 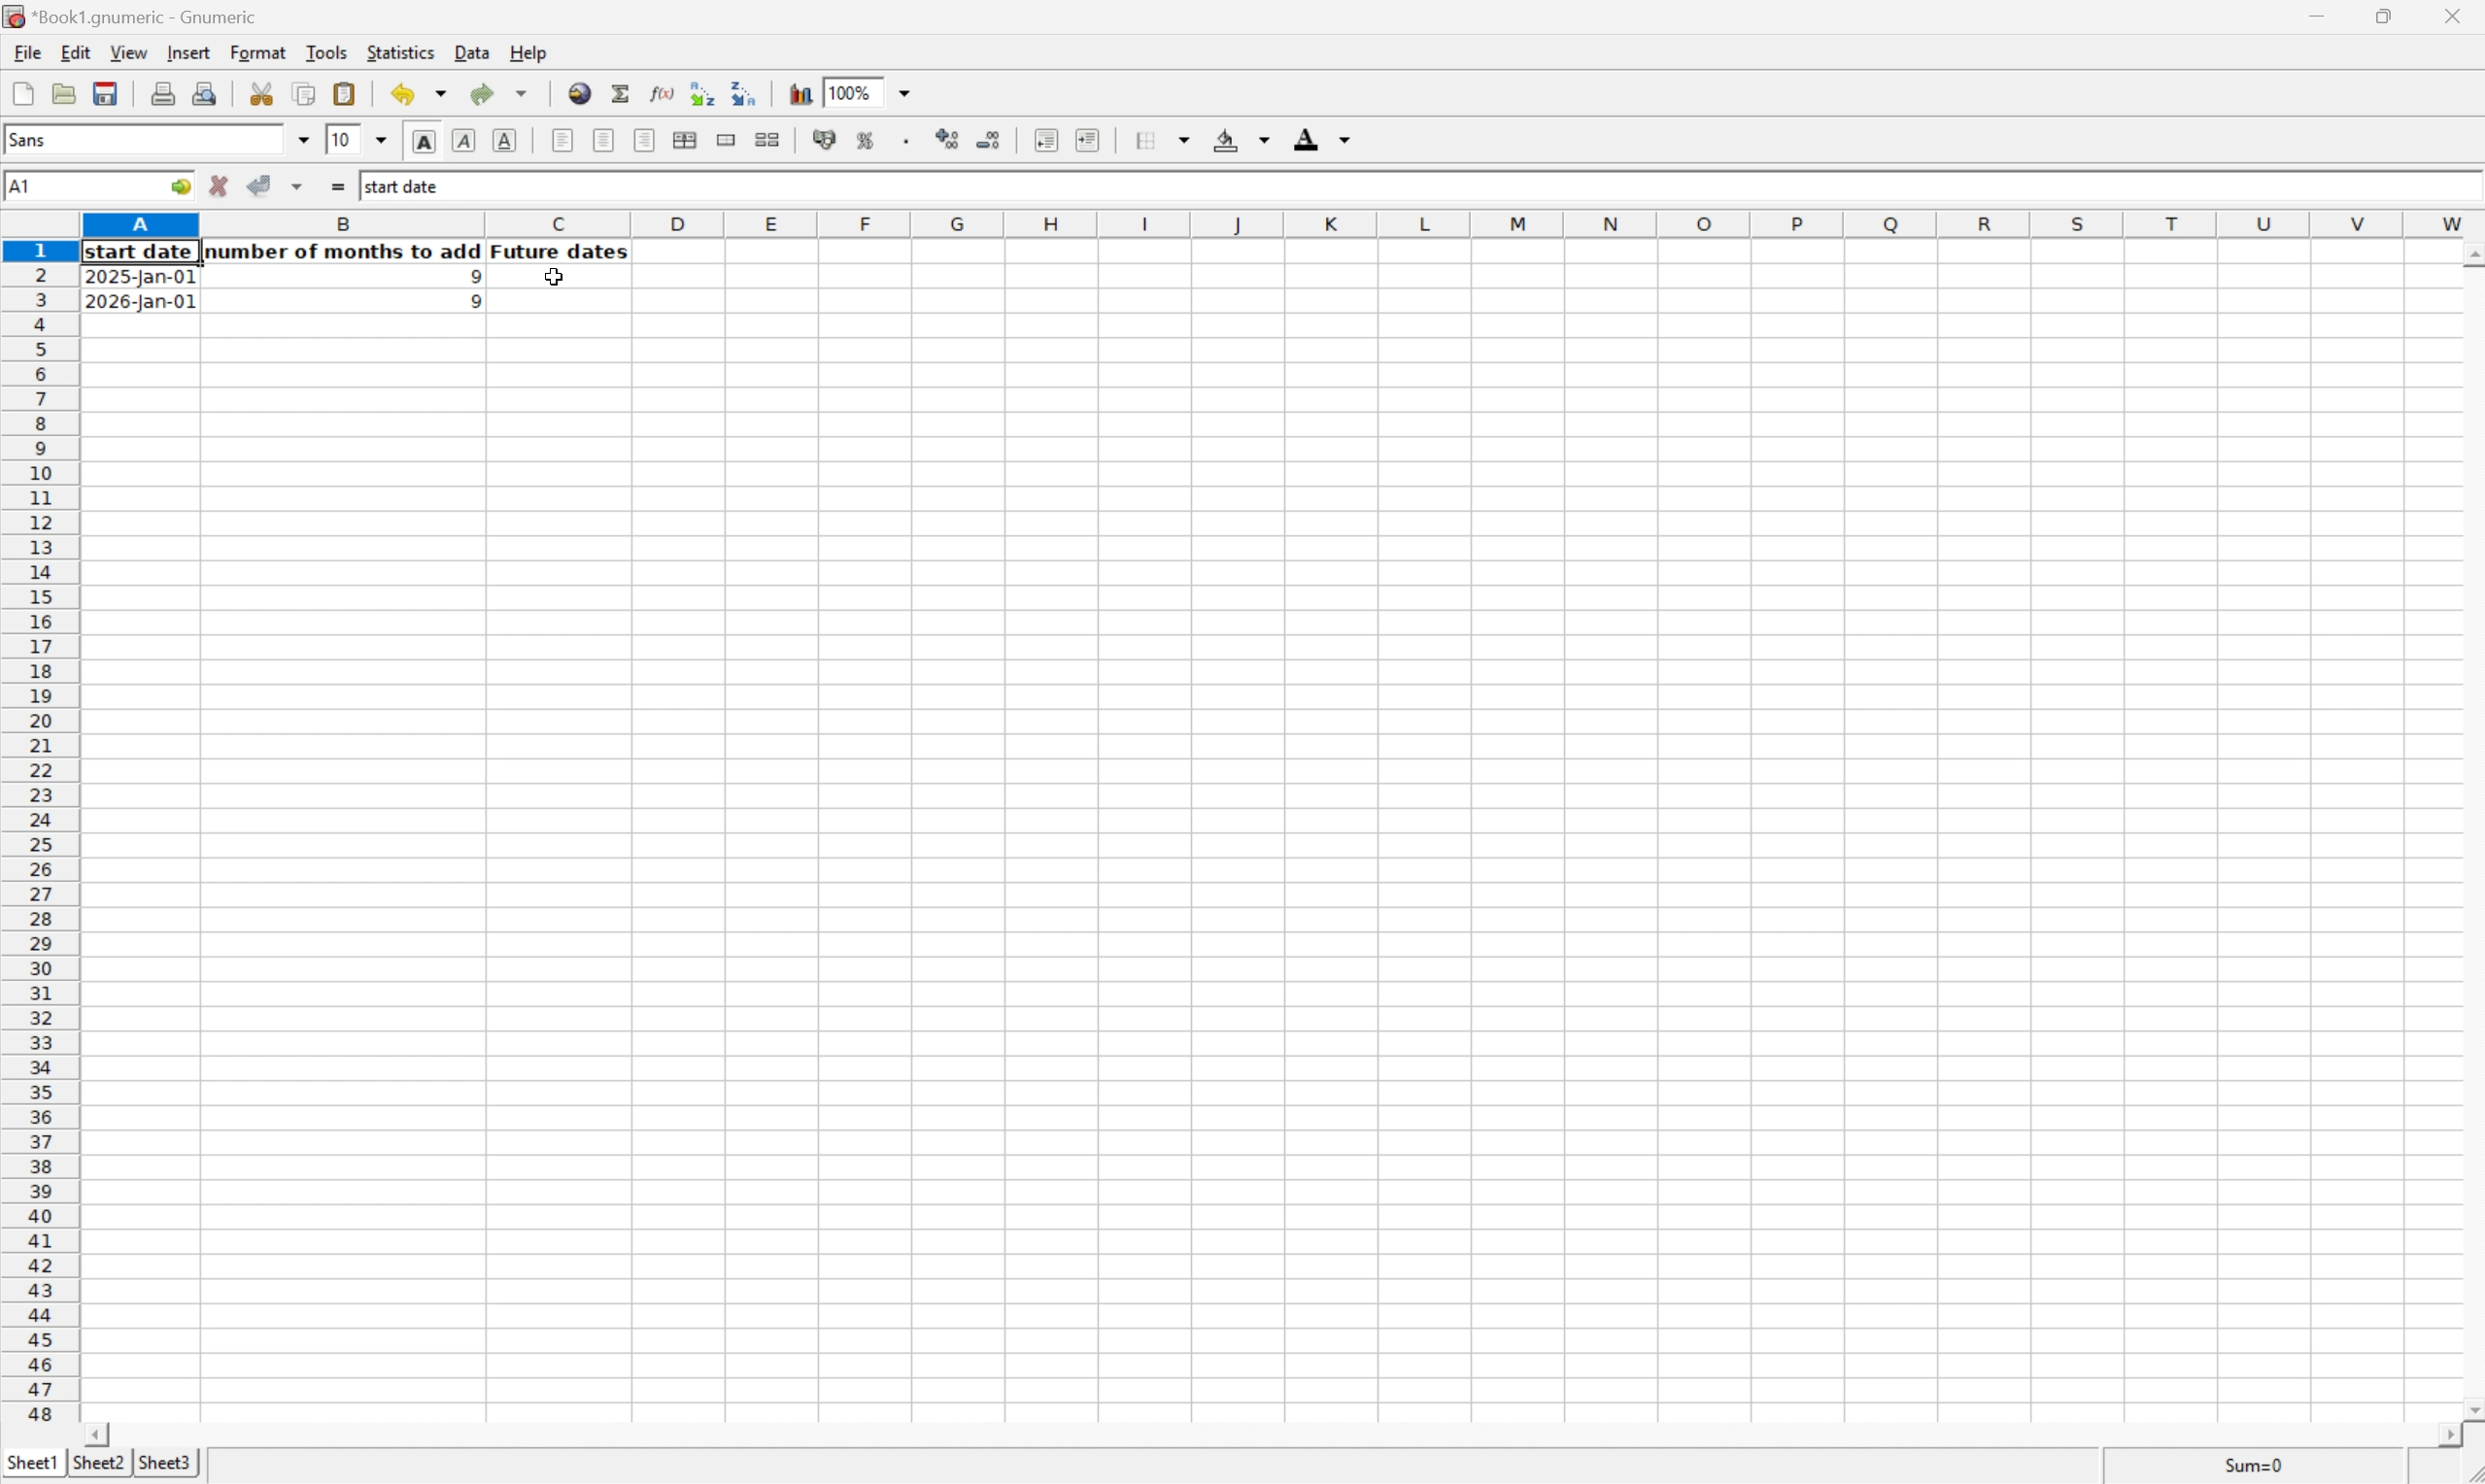 I want to click on Edit function in current cell, so click(x=657, y=92).